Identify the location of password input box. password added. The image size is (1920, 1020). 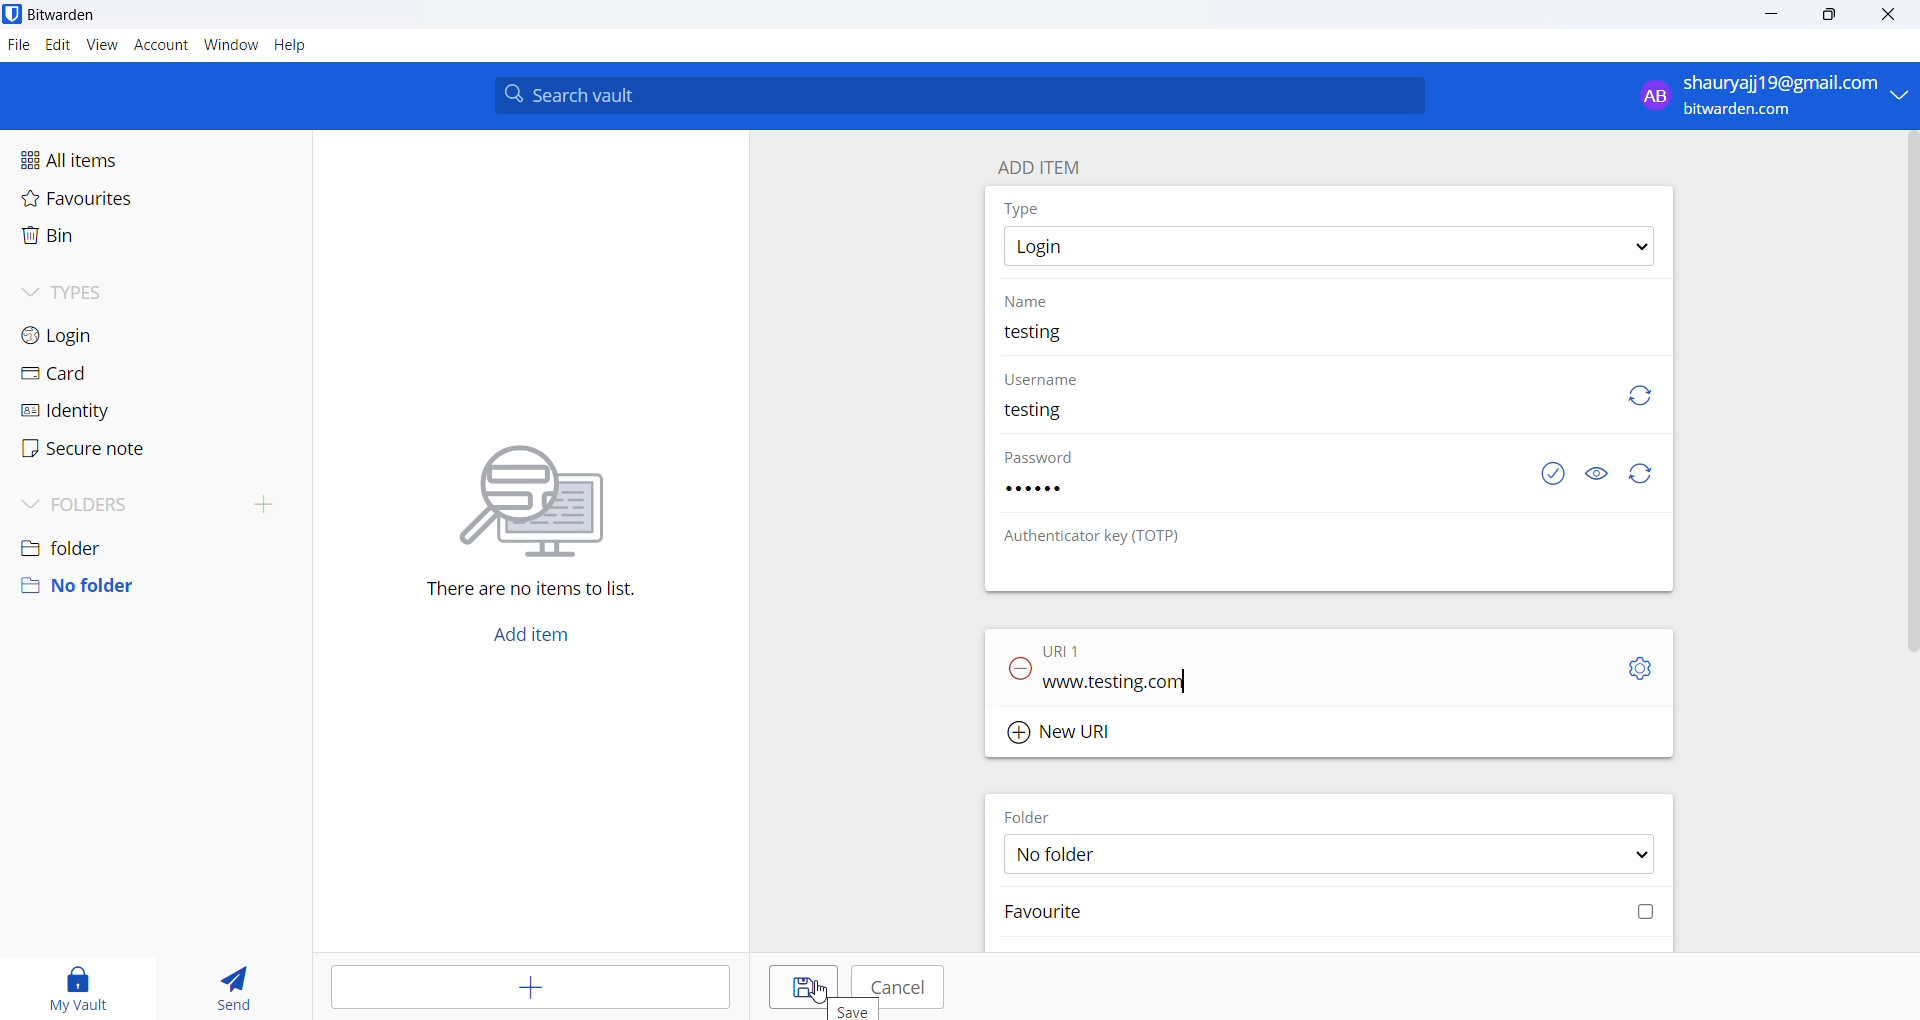
(1258, 498).